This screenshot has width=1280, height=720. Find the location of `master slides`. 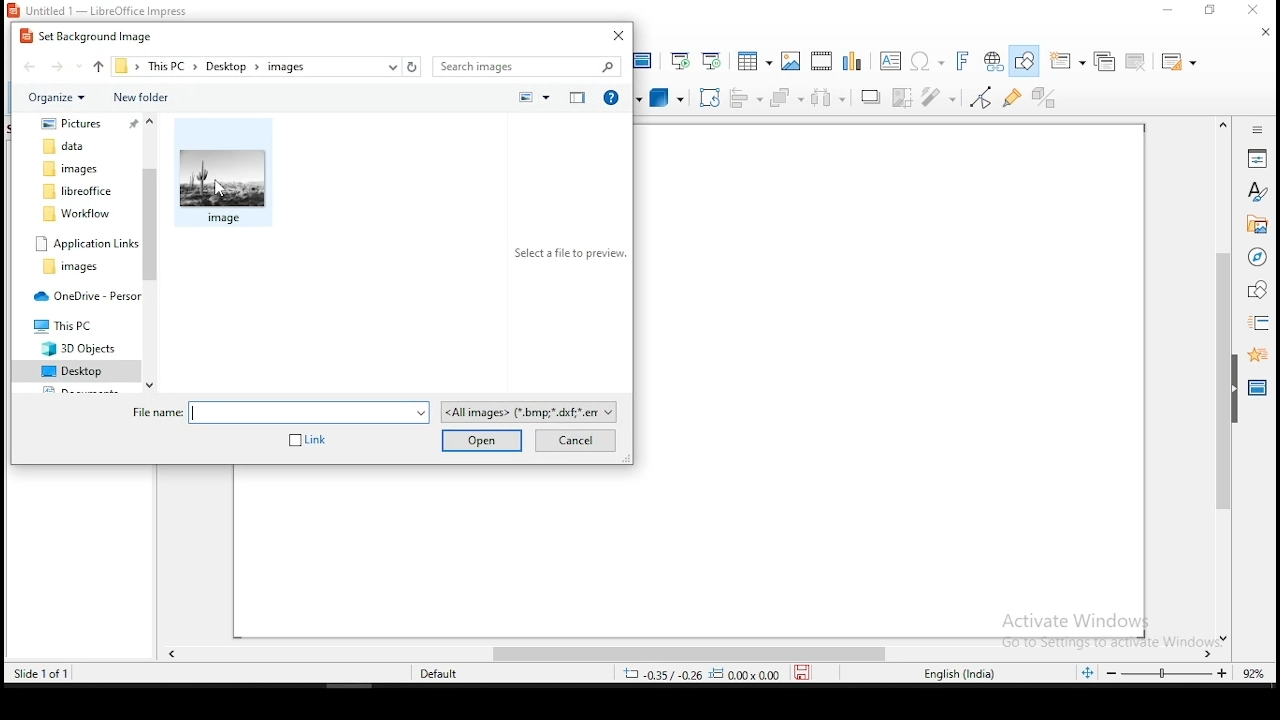

master slides is located at coordinates (1257, 388).